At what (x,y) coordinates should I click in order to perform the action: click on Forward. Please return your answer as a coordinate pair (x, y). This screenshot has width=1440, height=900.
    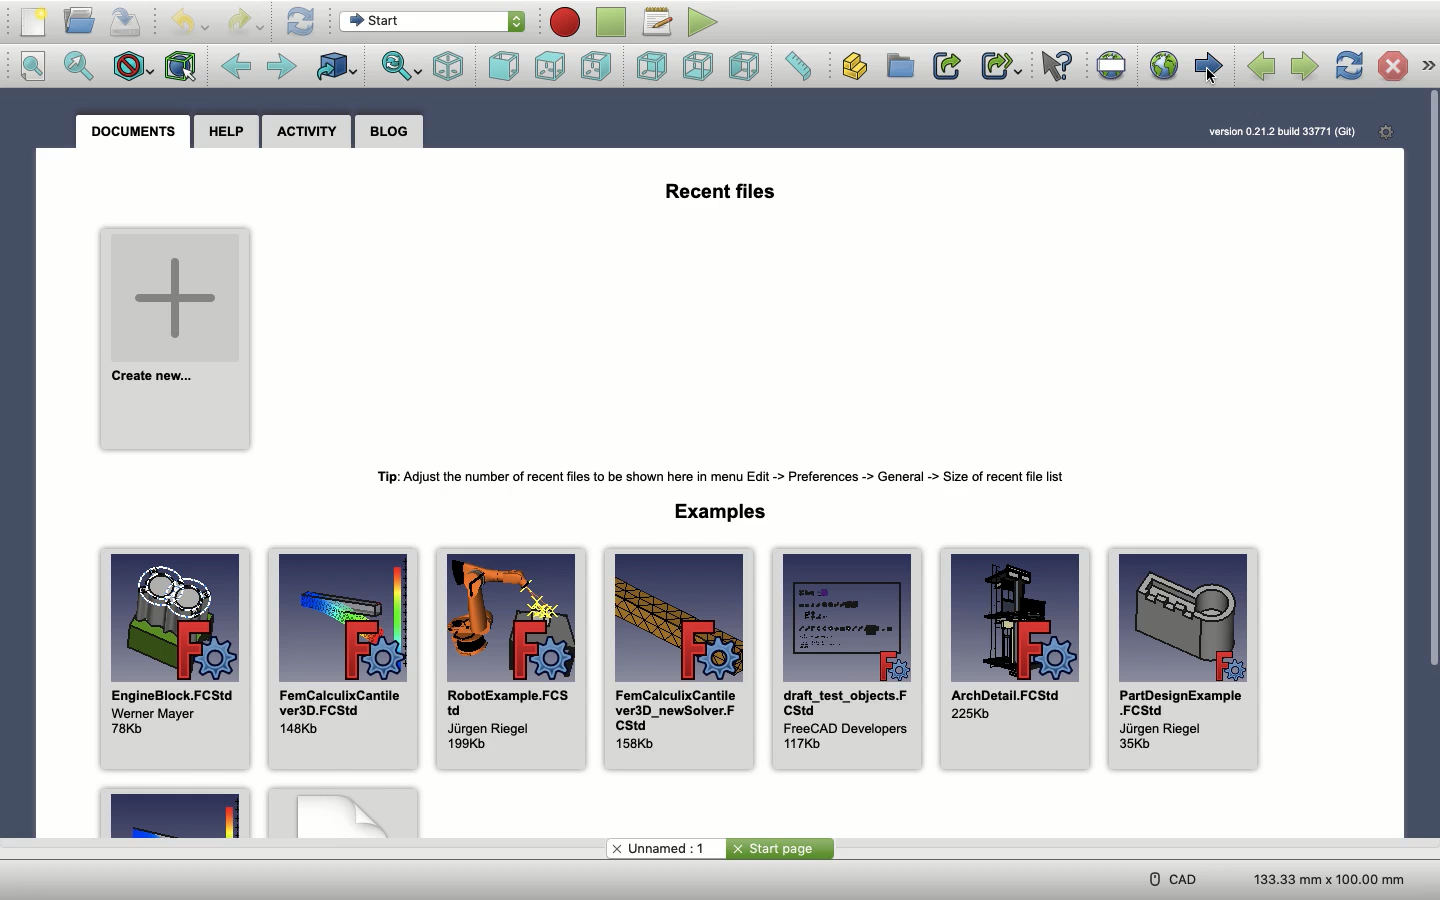
    Looking at the image, I should click on (282, 67).